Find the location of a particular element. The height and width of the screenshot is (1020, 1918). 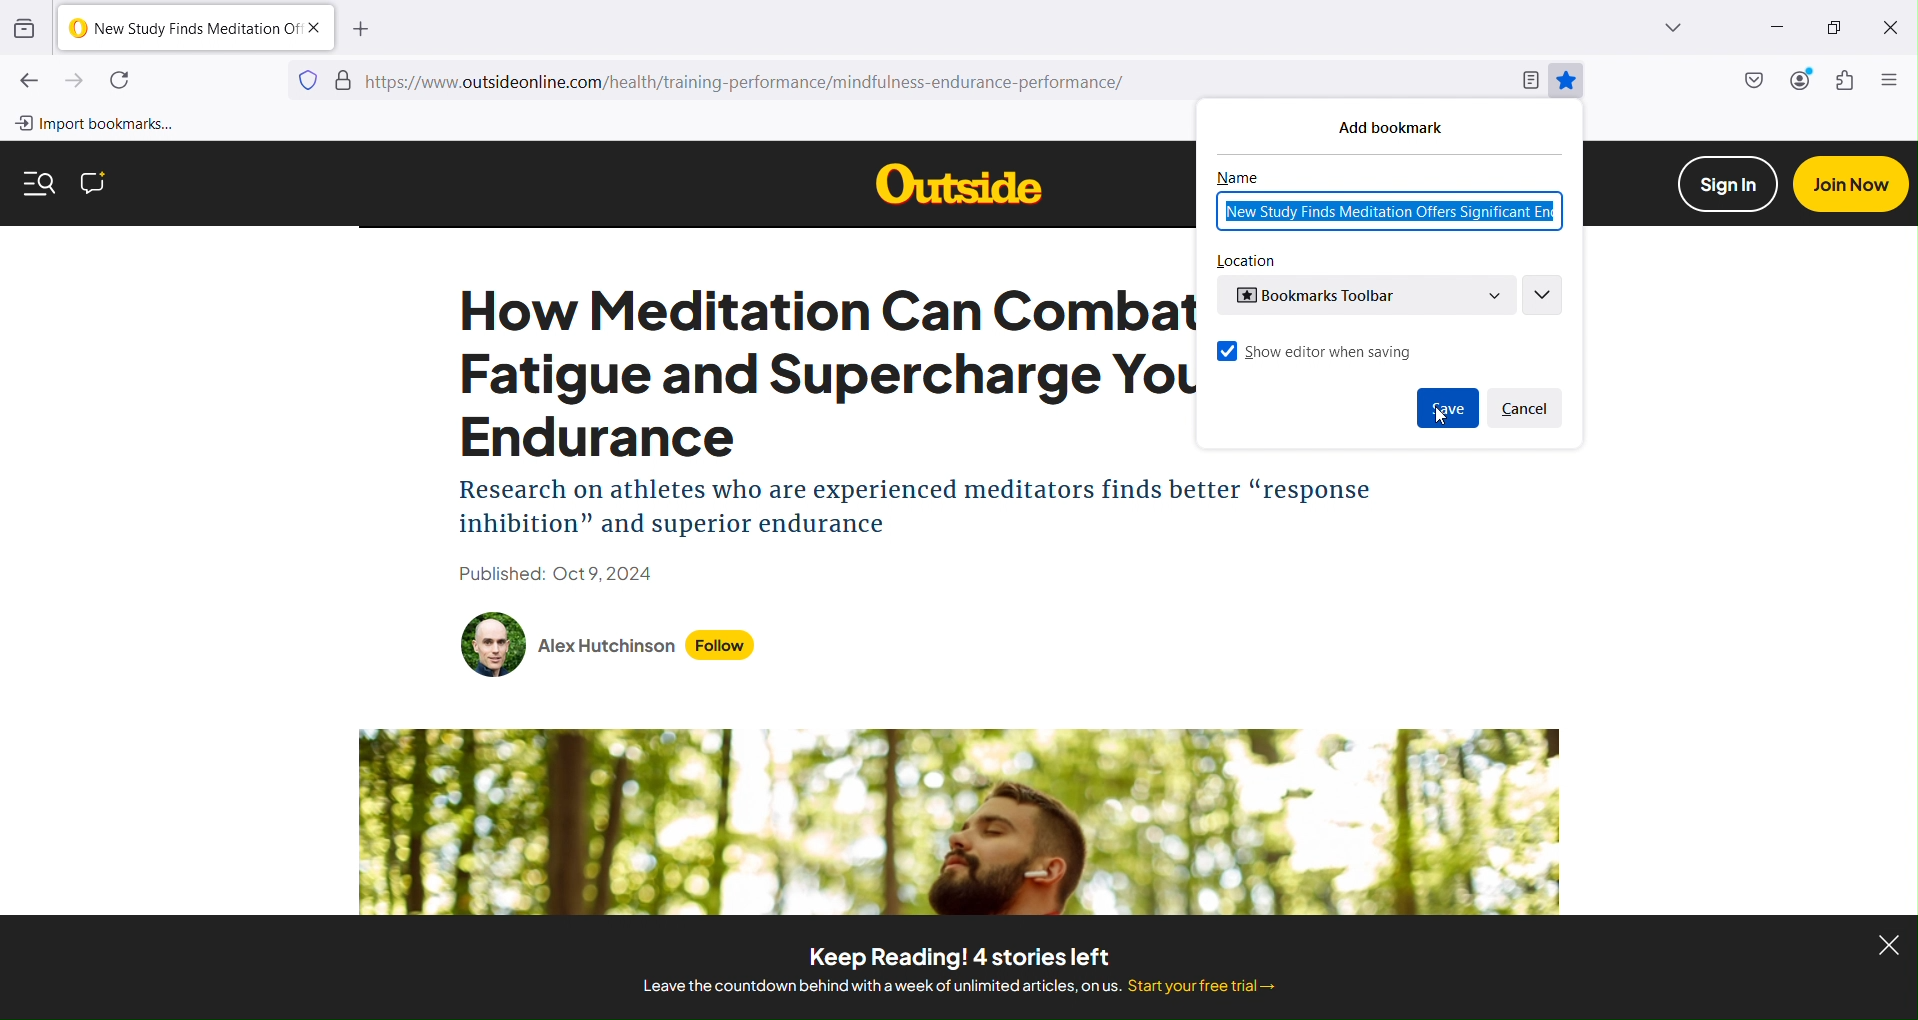

Cursor is located at coordinates (1441, 415).